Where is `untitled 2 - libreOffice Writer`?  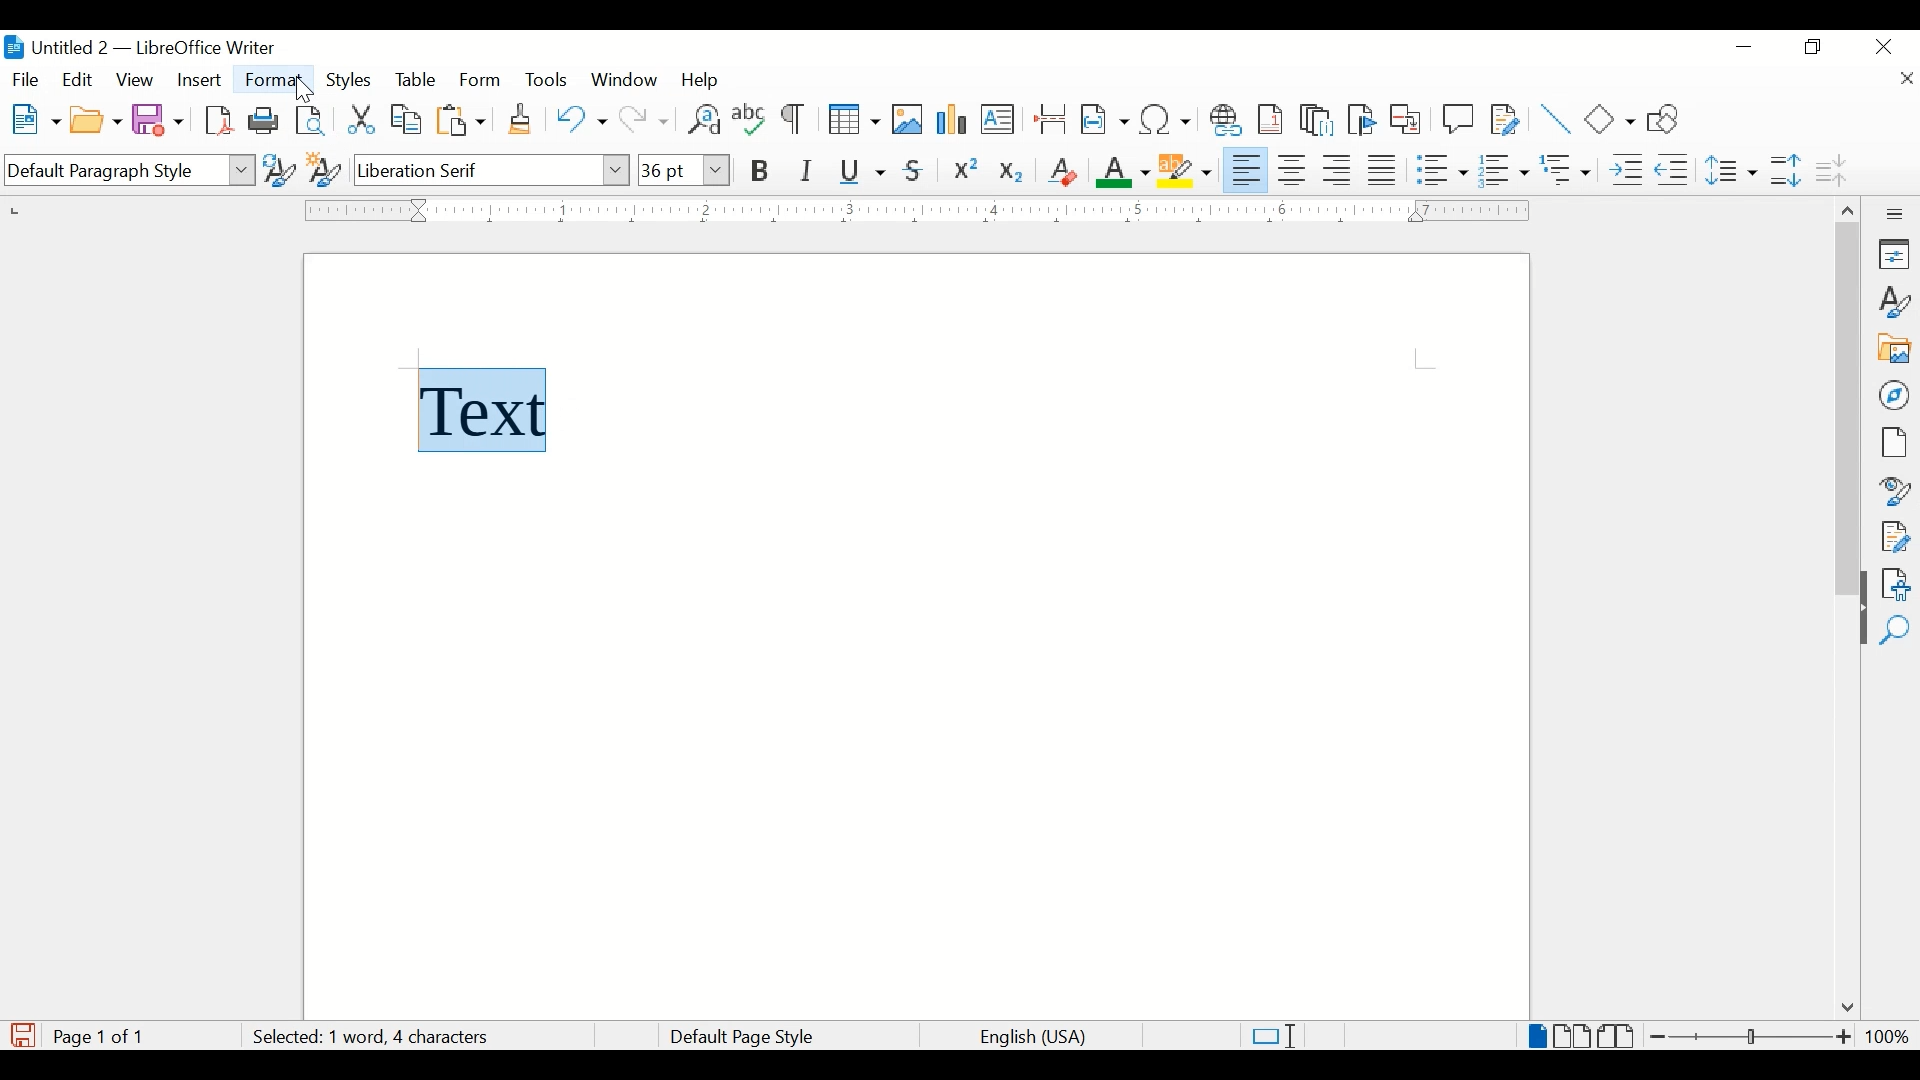
untitled 2 - libreOffice Writer is located at coordinates (139, 51).